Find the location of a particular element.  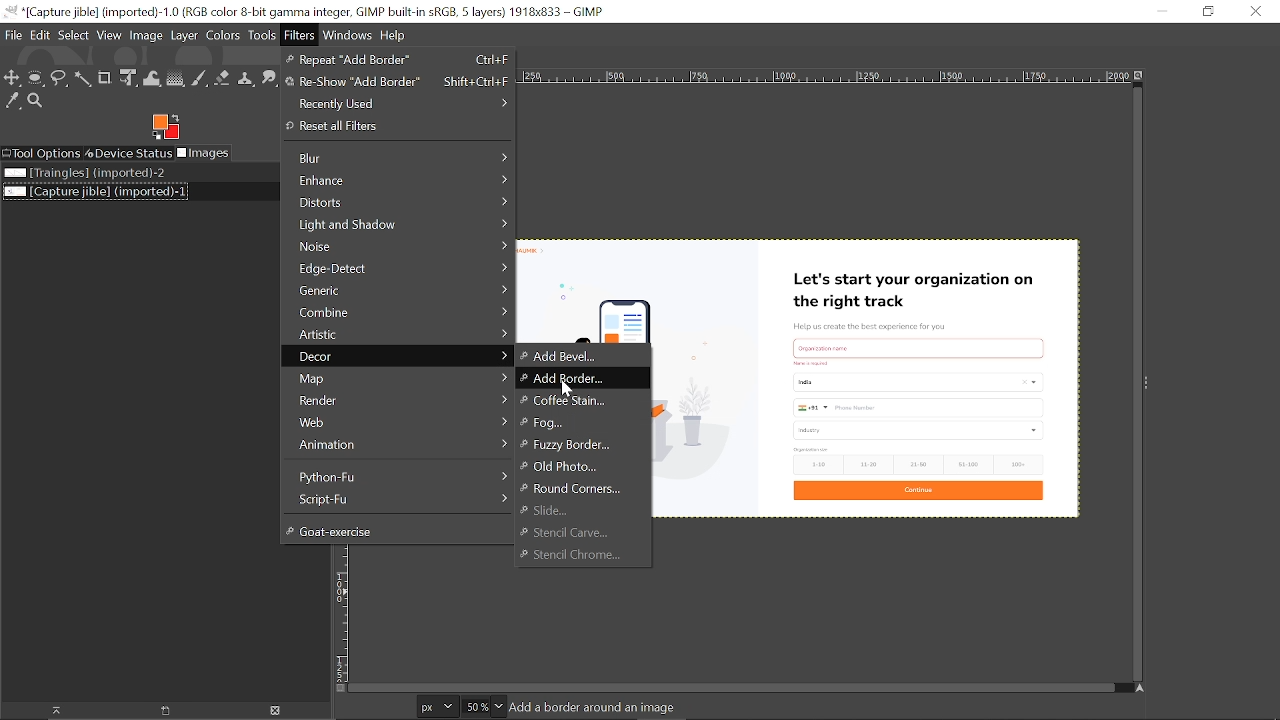

Fog is located at coordinates (565, 425).